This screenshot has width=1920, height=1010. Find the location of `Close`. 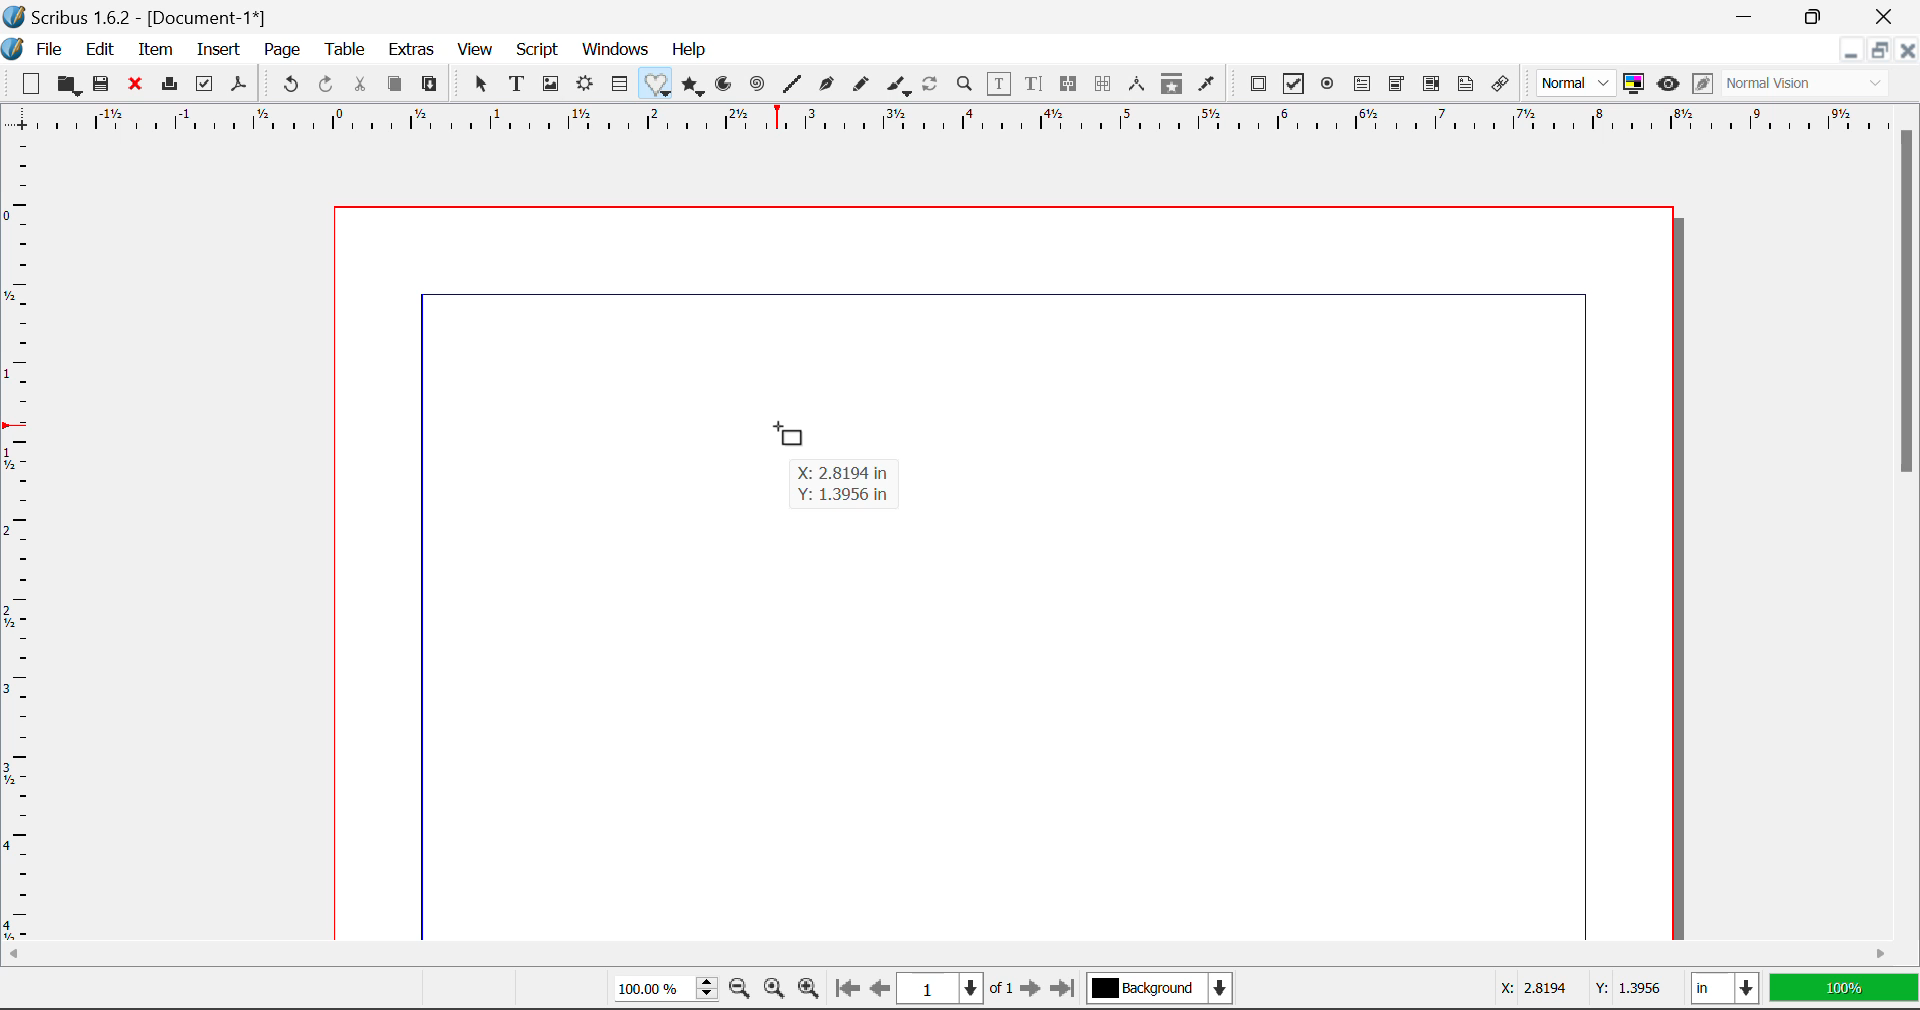

Close is located at coordinates (1908, 53).